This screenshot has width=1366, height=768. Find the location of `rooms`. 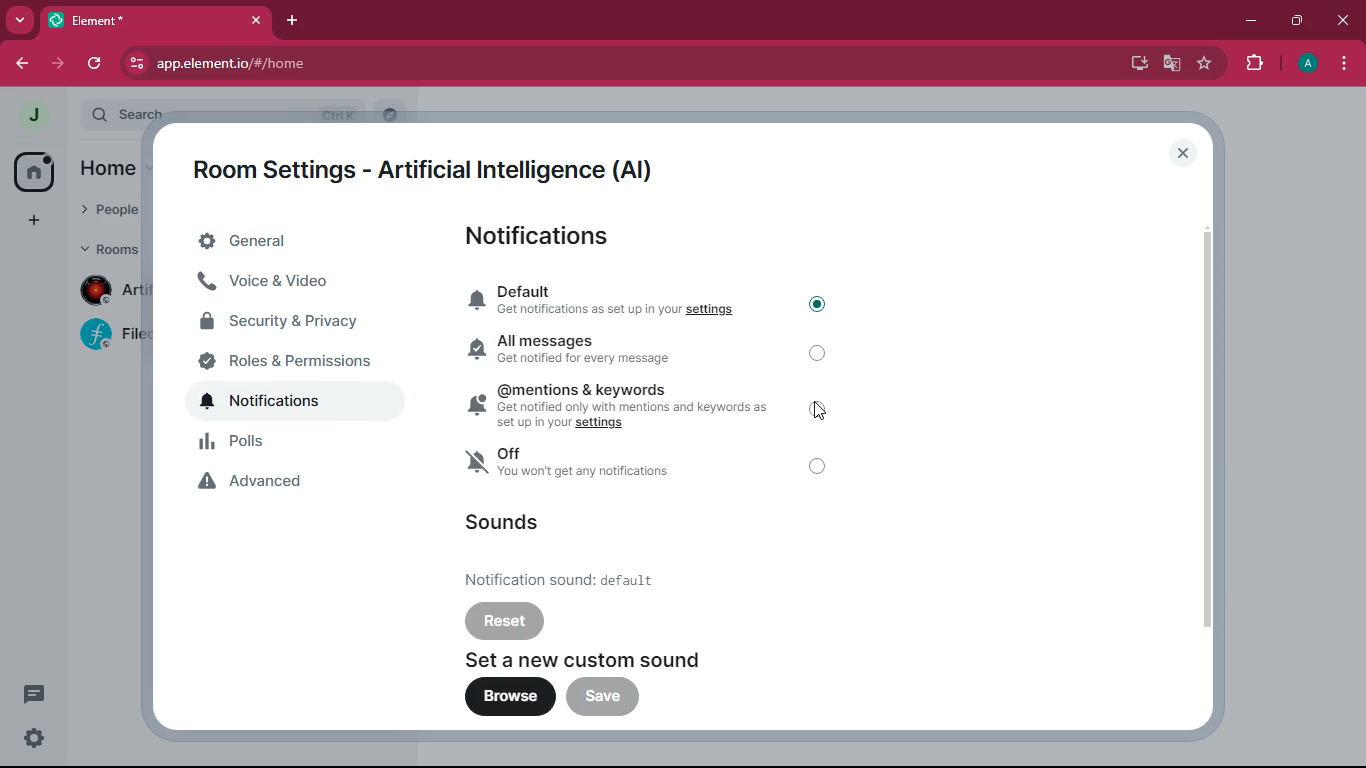

rooms is located at coordinates (108, 248).